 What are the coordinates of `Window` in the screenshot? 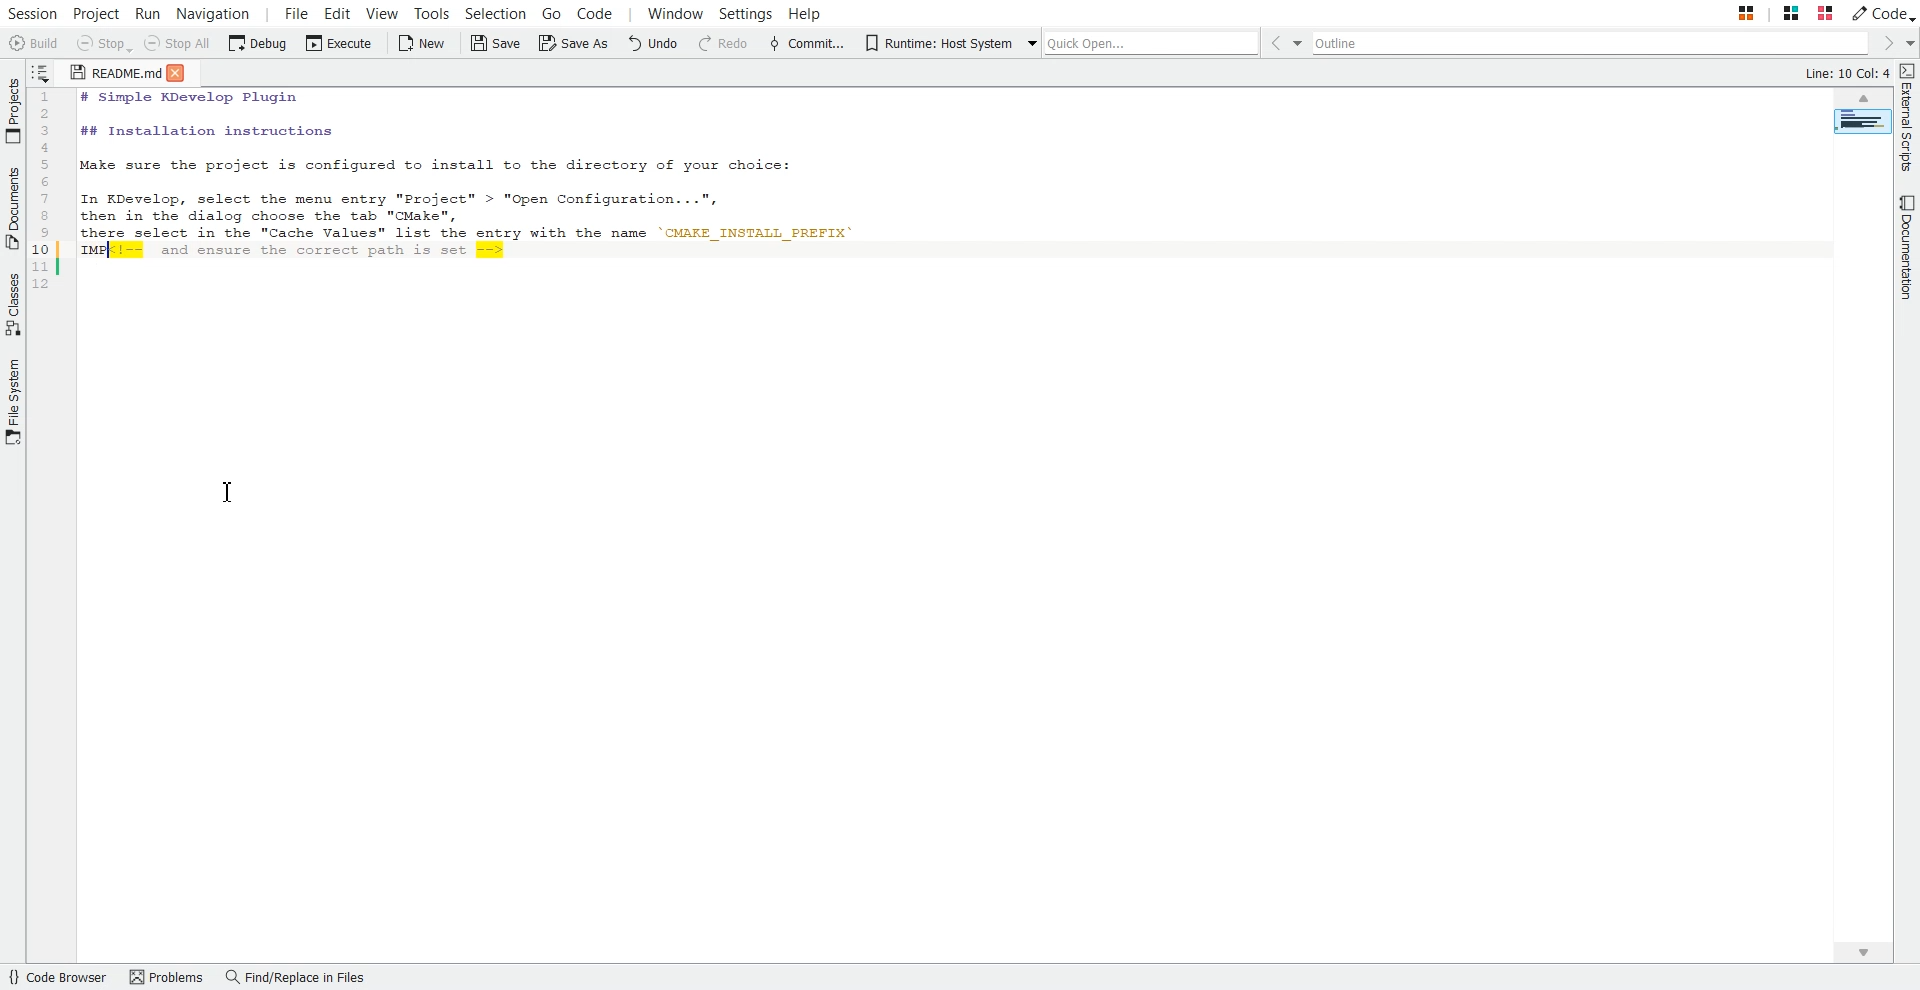 It's located at (675, 12).